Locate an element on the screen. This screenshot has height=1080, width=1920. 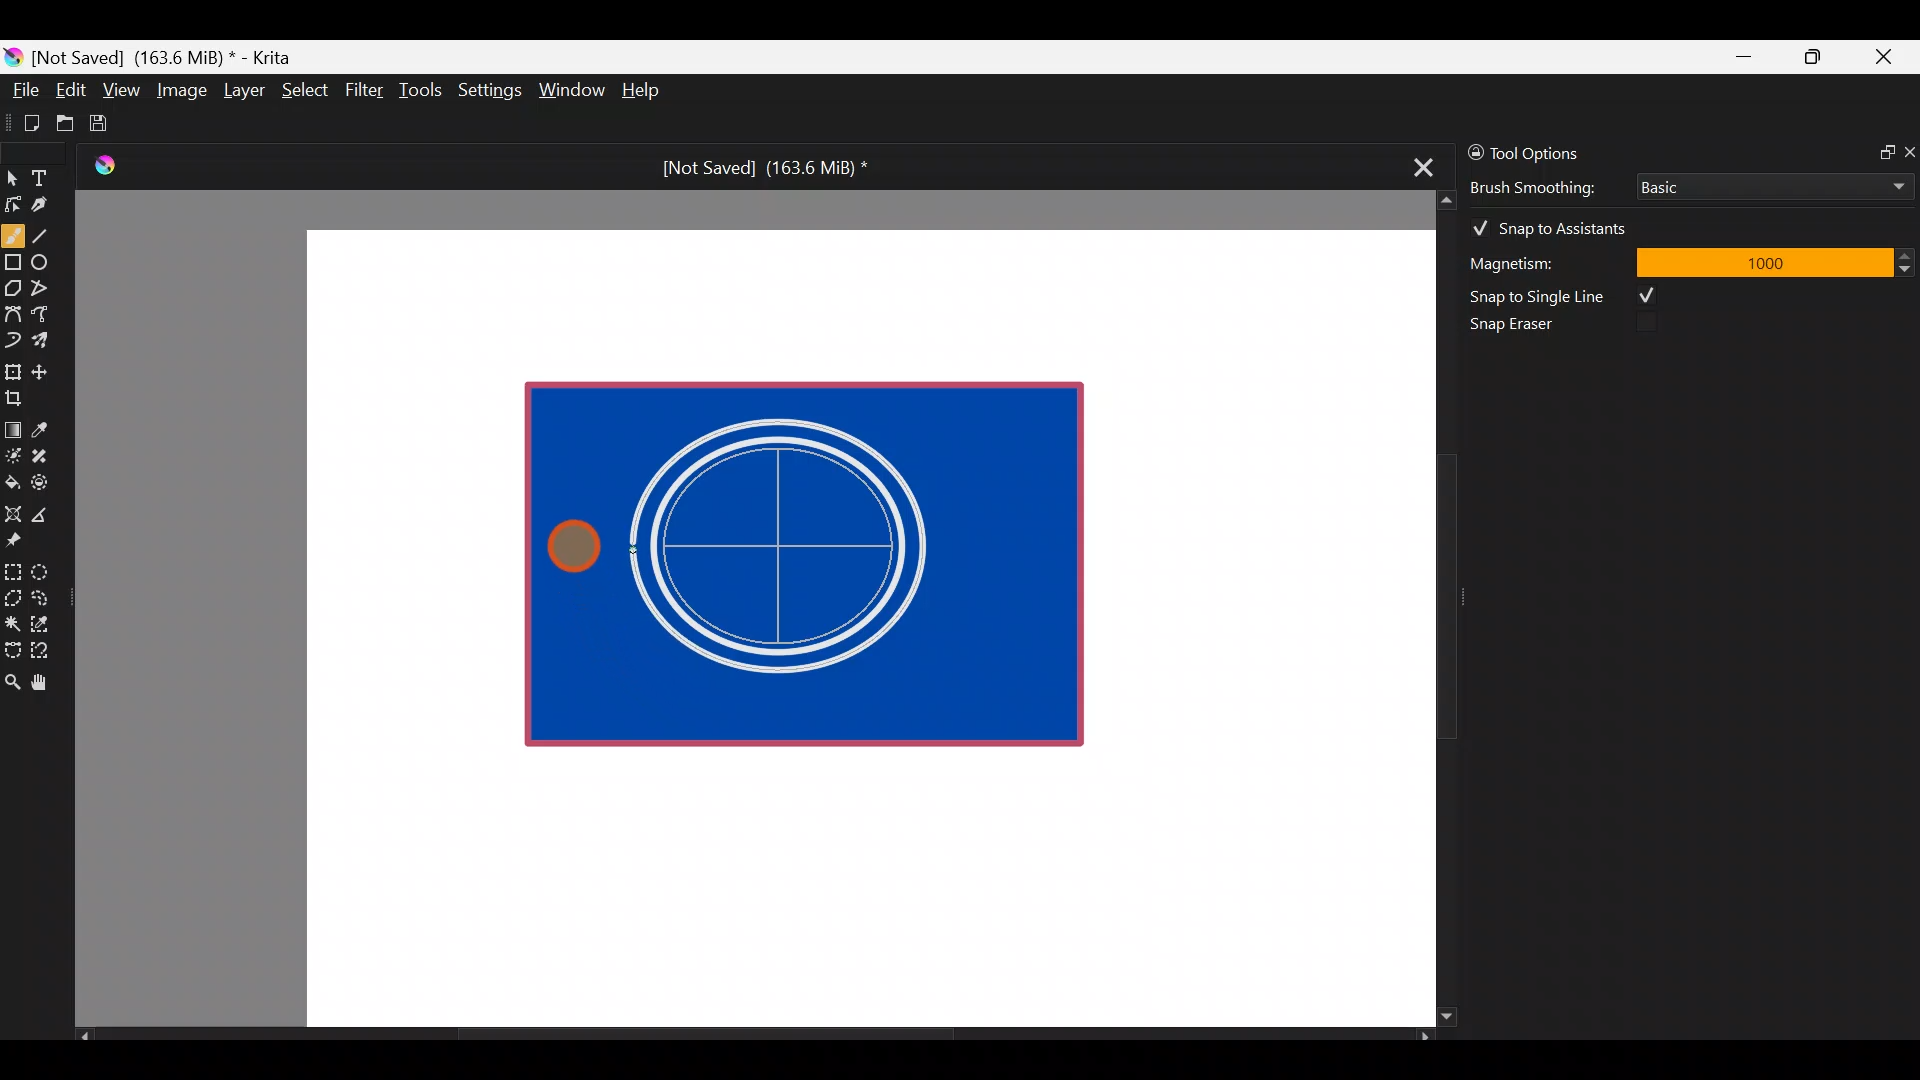
Help is located at coordinates (644, 92).